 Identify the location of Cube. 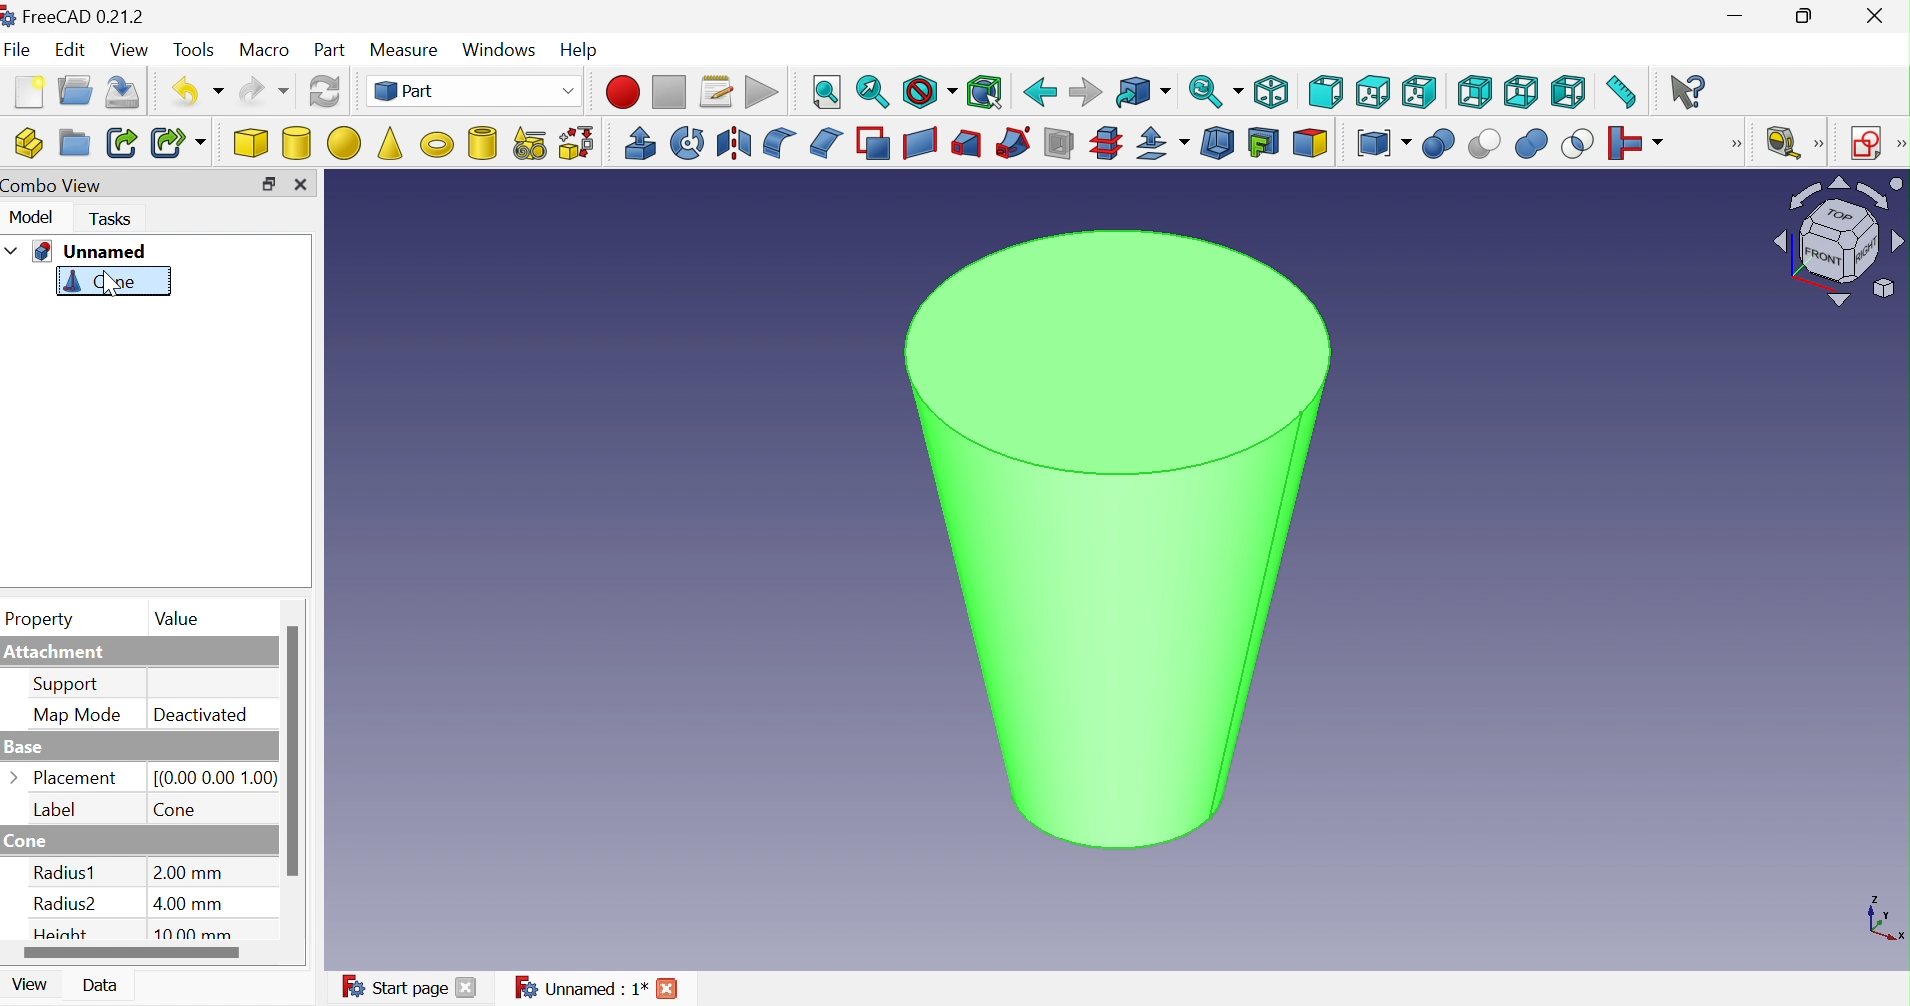
(251, 145).